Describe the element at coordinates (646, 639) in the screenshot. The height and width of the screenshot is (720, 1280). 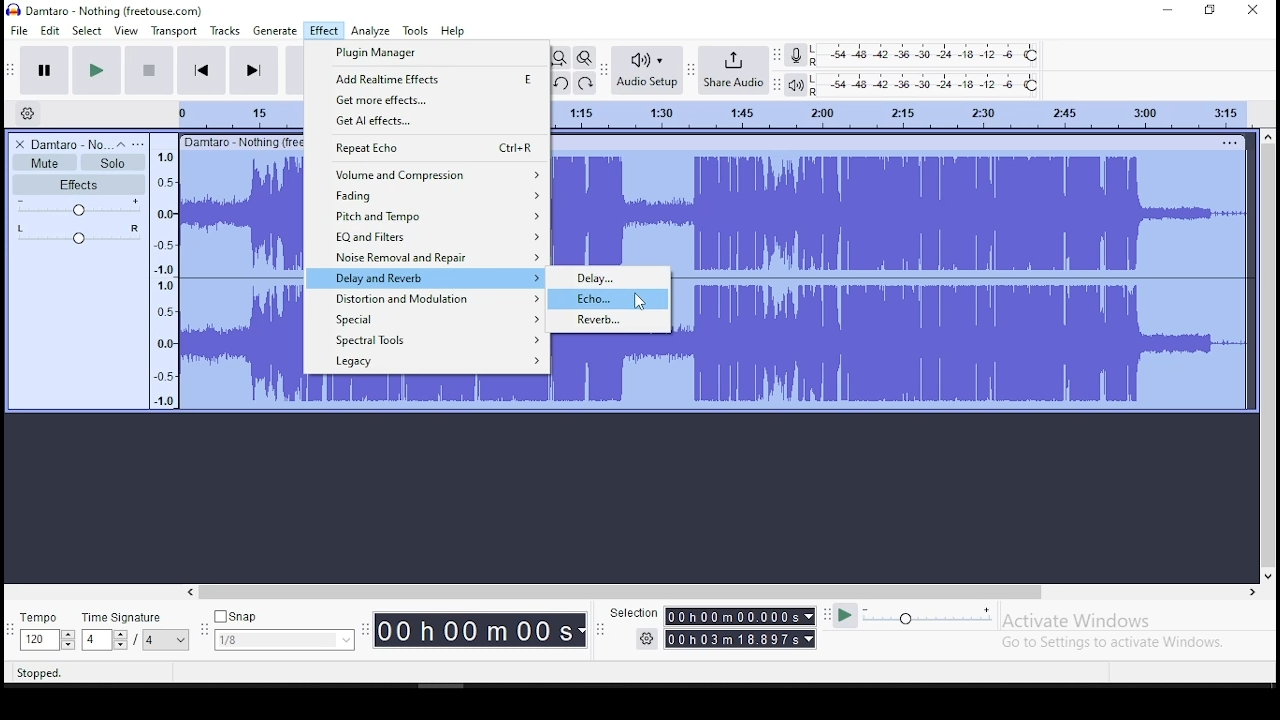
I see `Settings` at that location.